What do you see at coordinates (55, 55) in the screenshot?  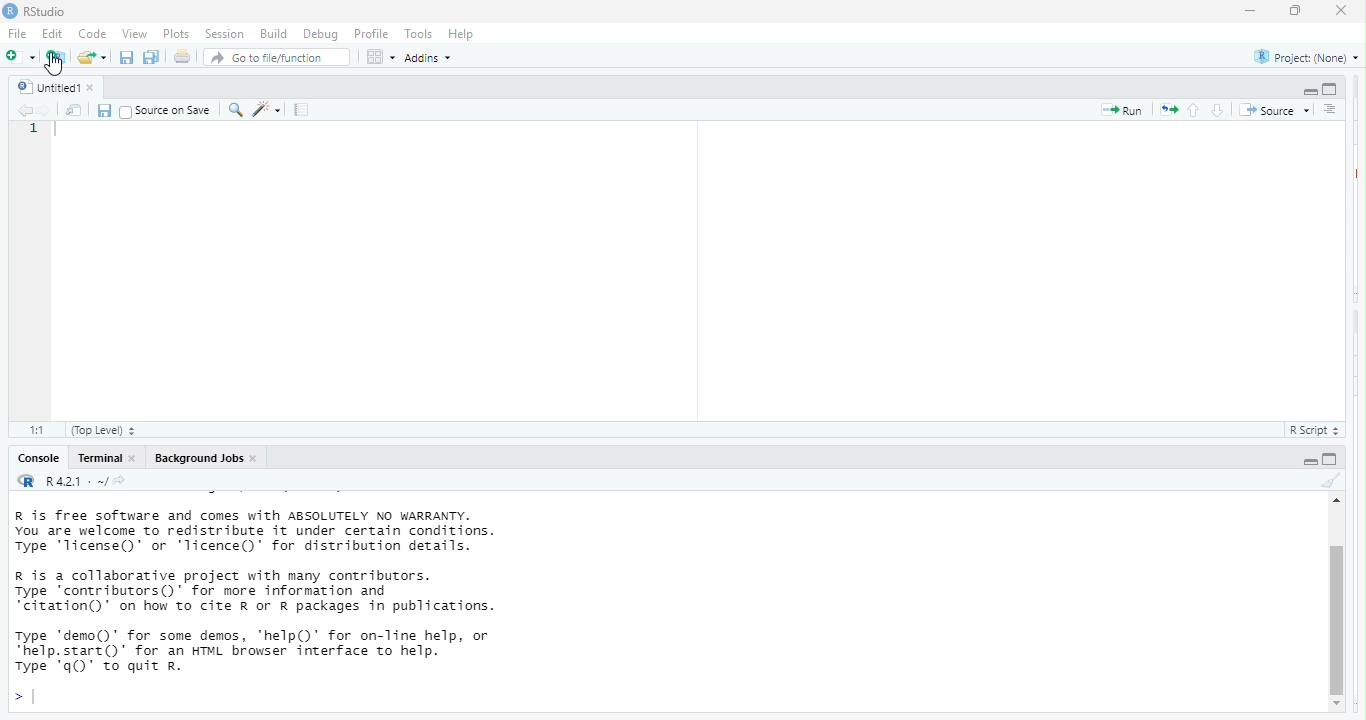 I see `create a project` at bounding box center [55, 55].